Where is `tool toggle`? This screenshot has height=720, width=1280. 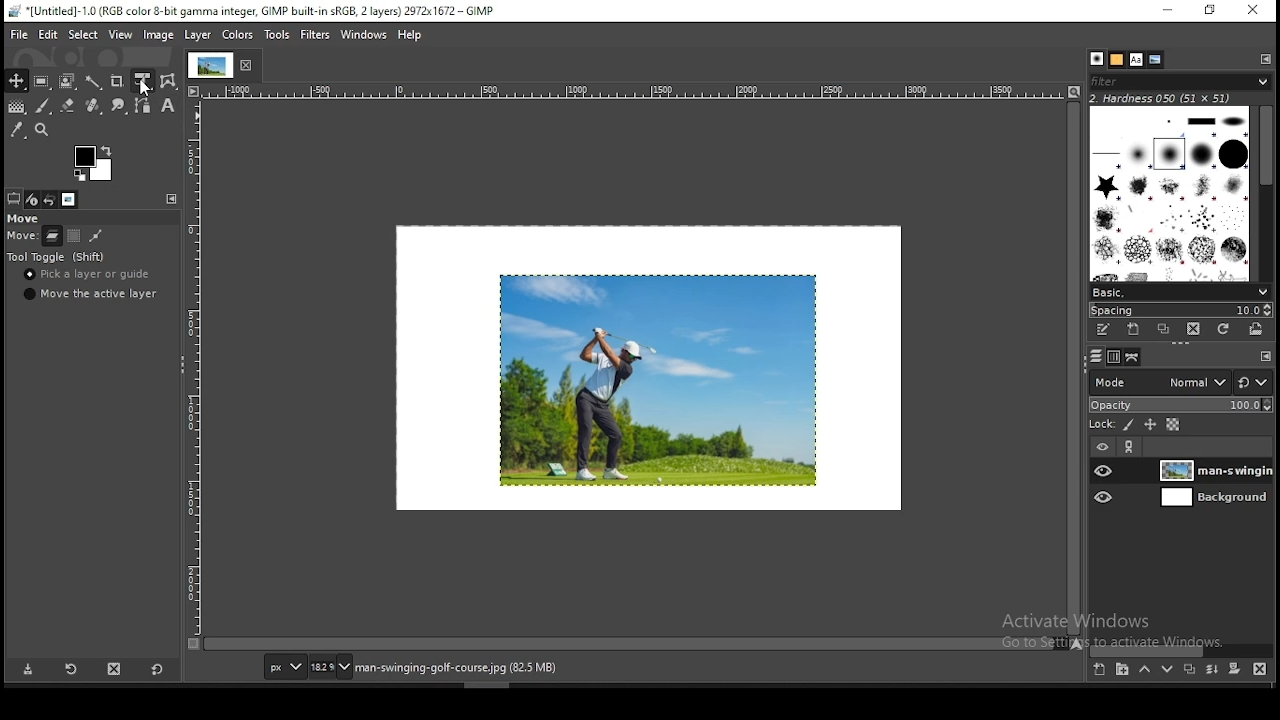
tool toggle is located at coordinates (57, 258).